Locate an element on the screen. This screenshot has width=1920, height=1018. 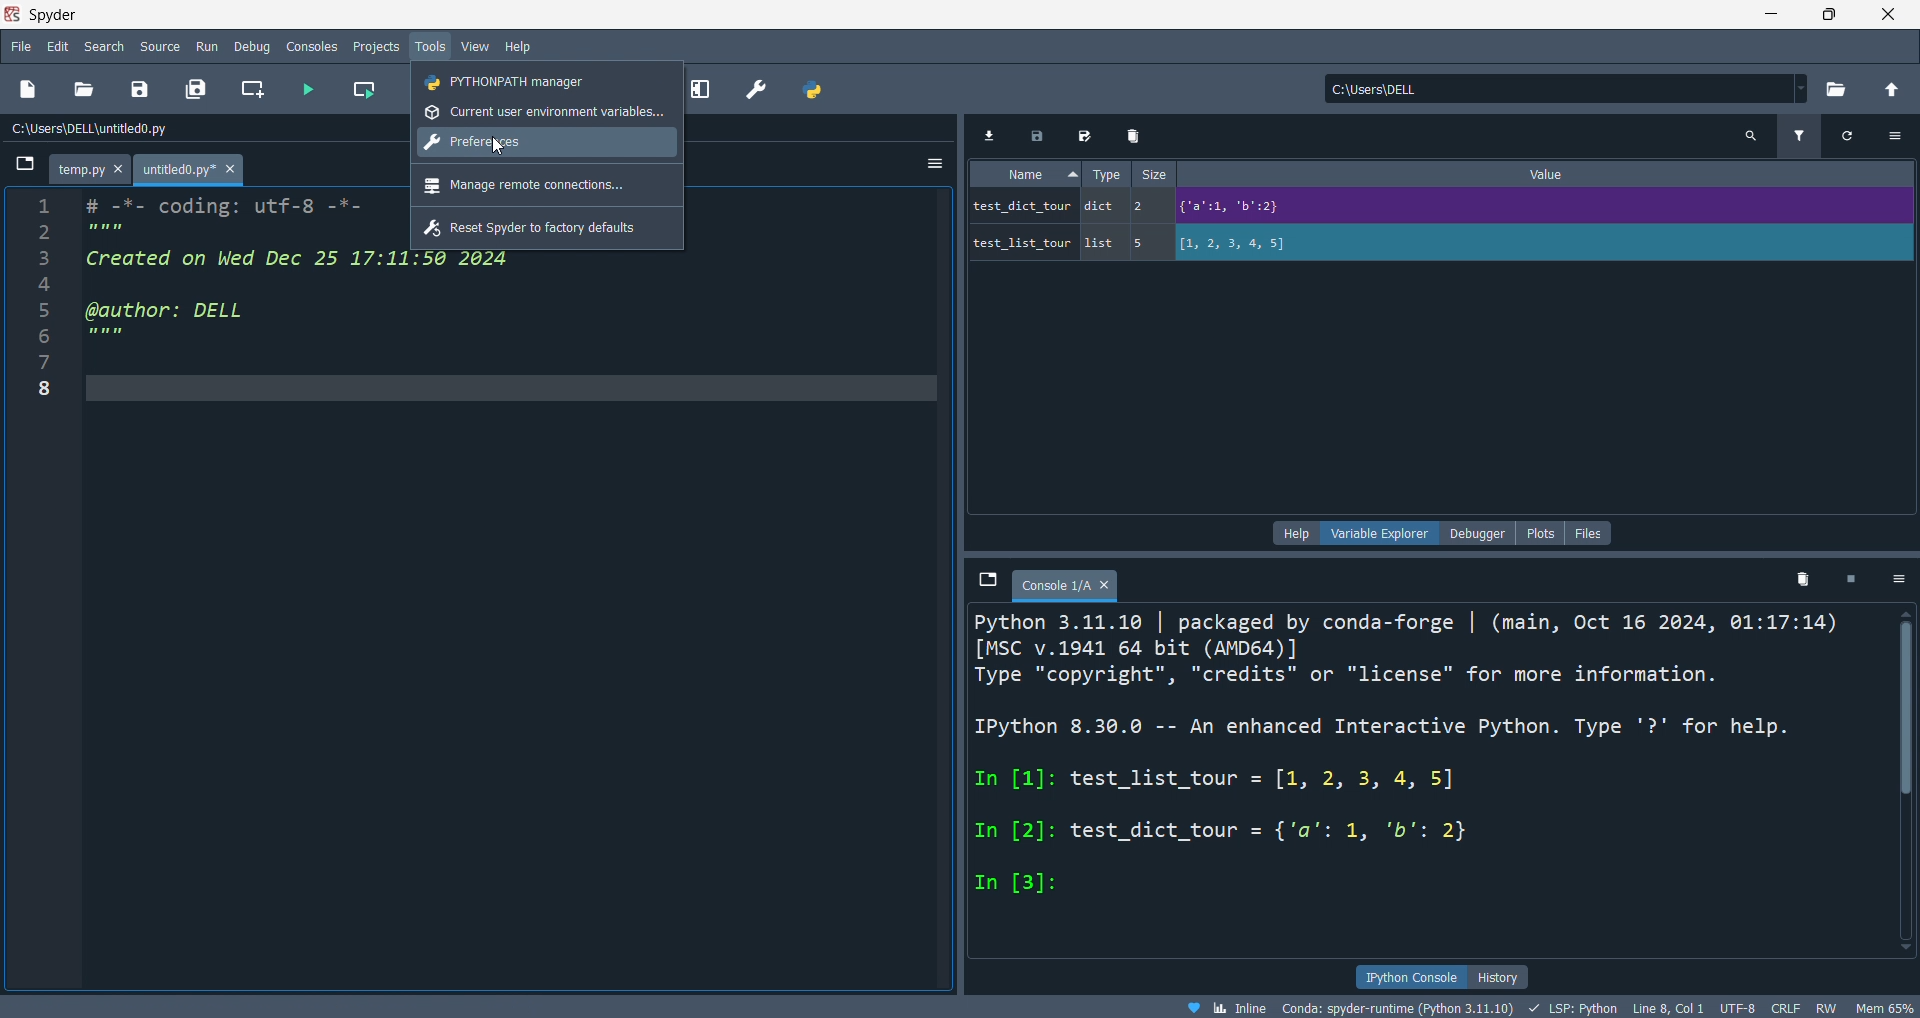
filter variables is located at coordinates (1799, 138).